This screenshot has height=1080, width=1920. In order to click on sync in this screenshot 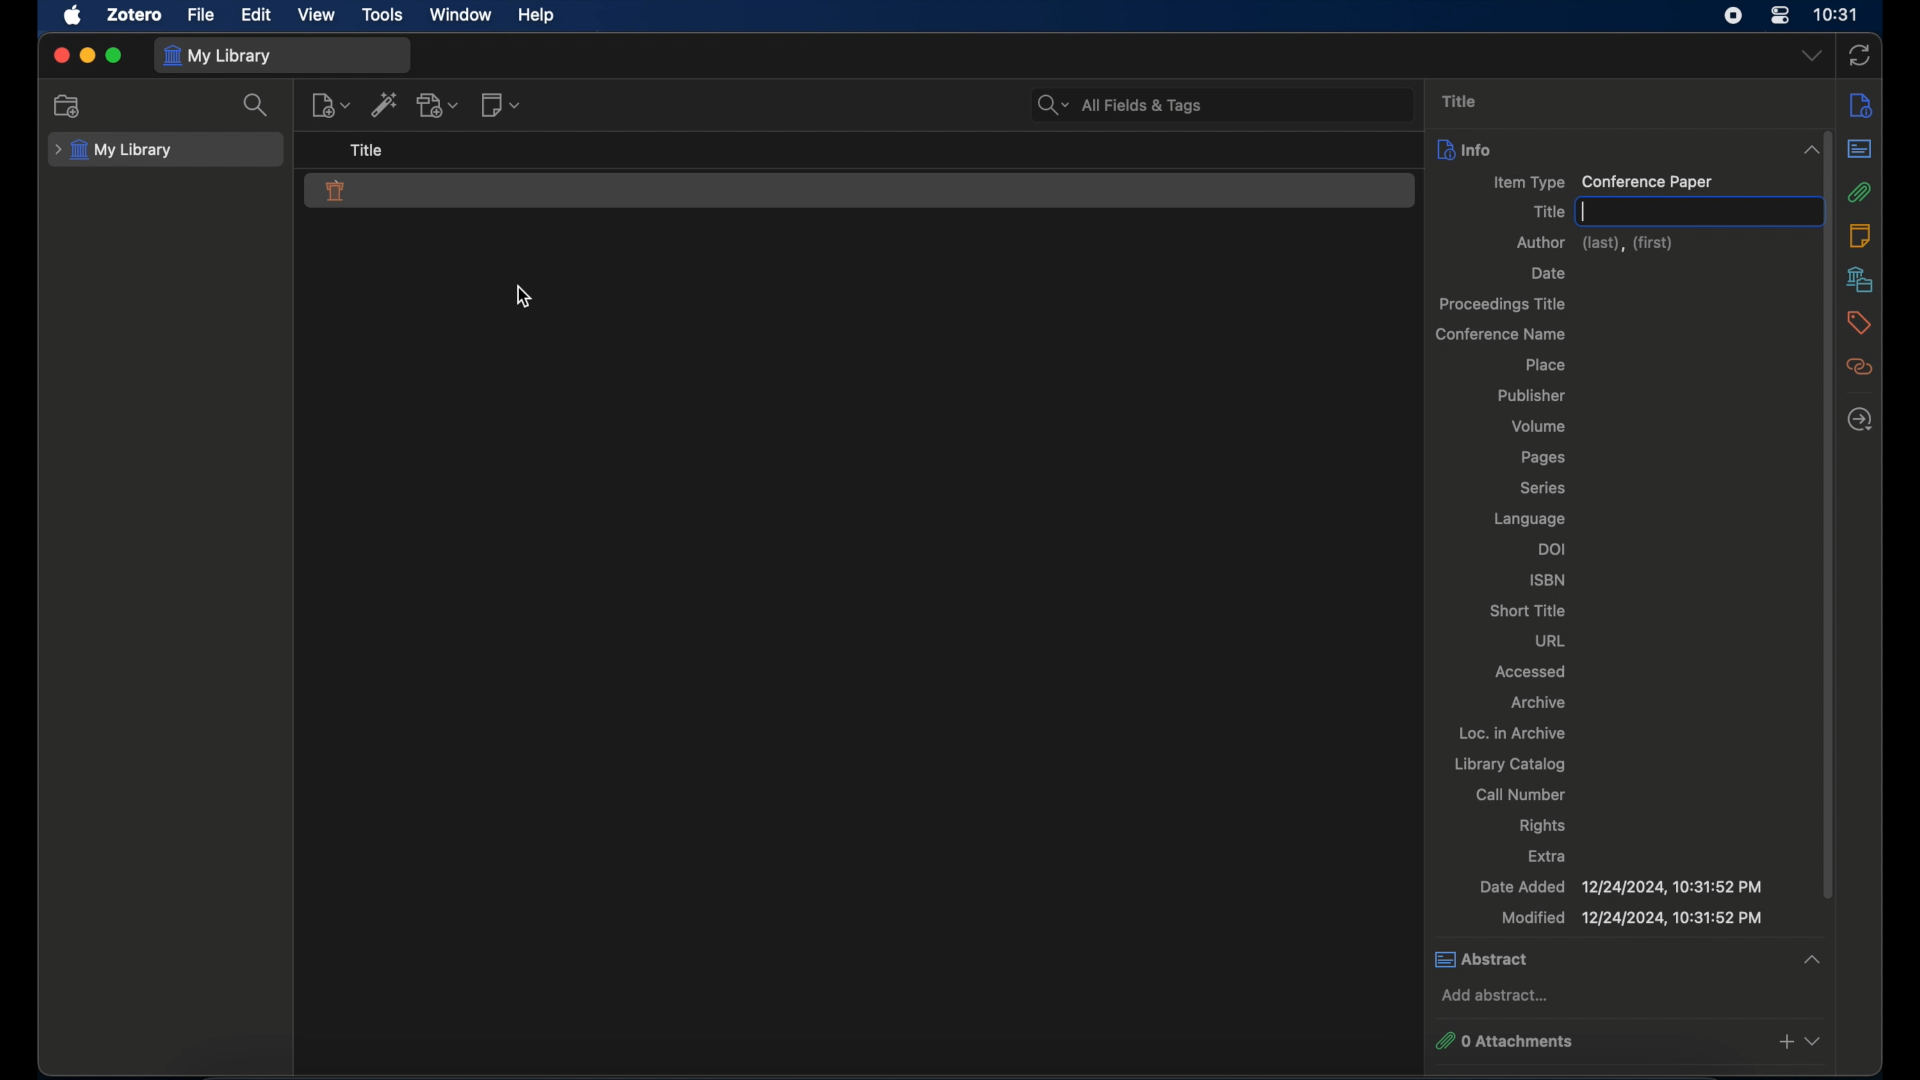, I will do `click(1860, 56)`.